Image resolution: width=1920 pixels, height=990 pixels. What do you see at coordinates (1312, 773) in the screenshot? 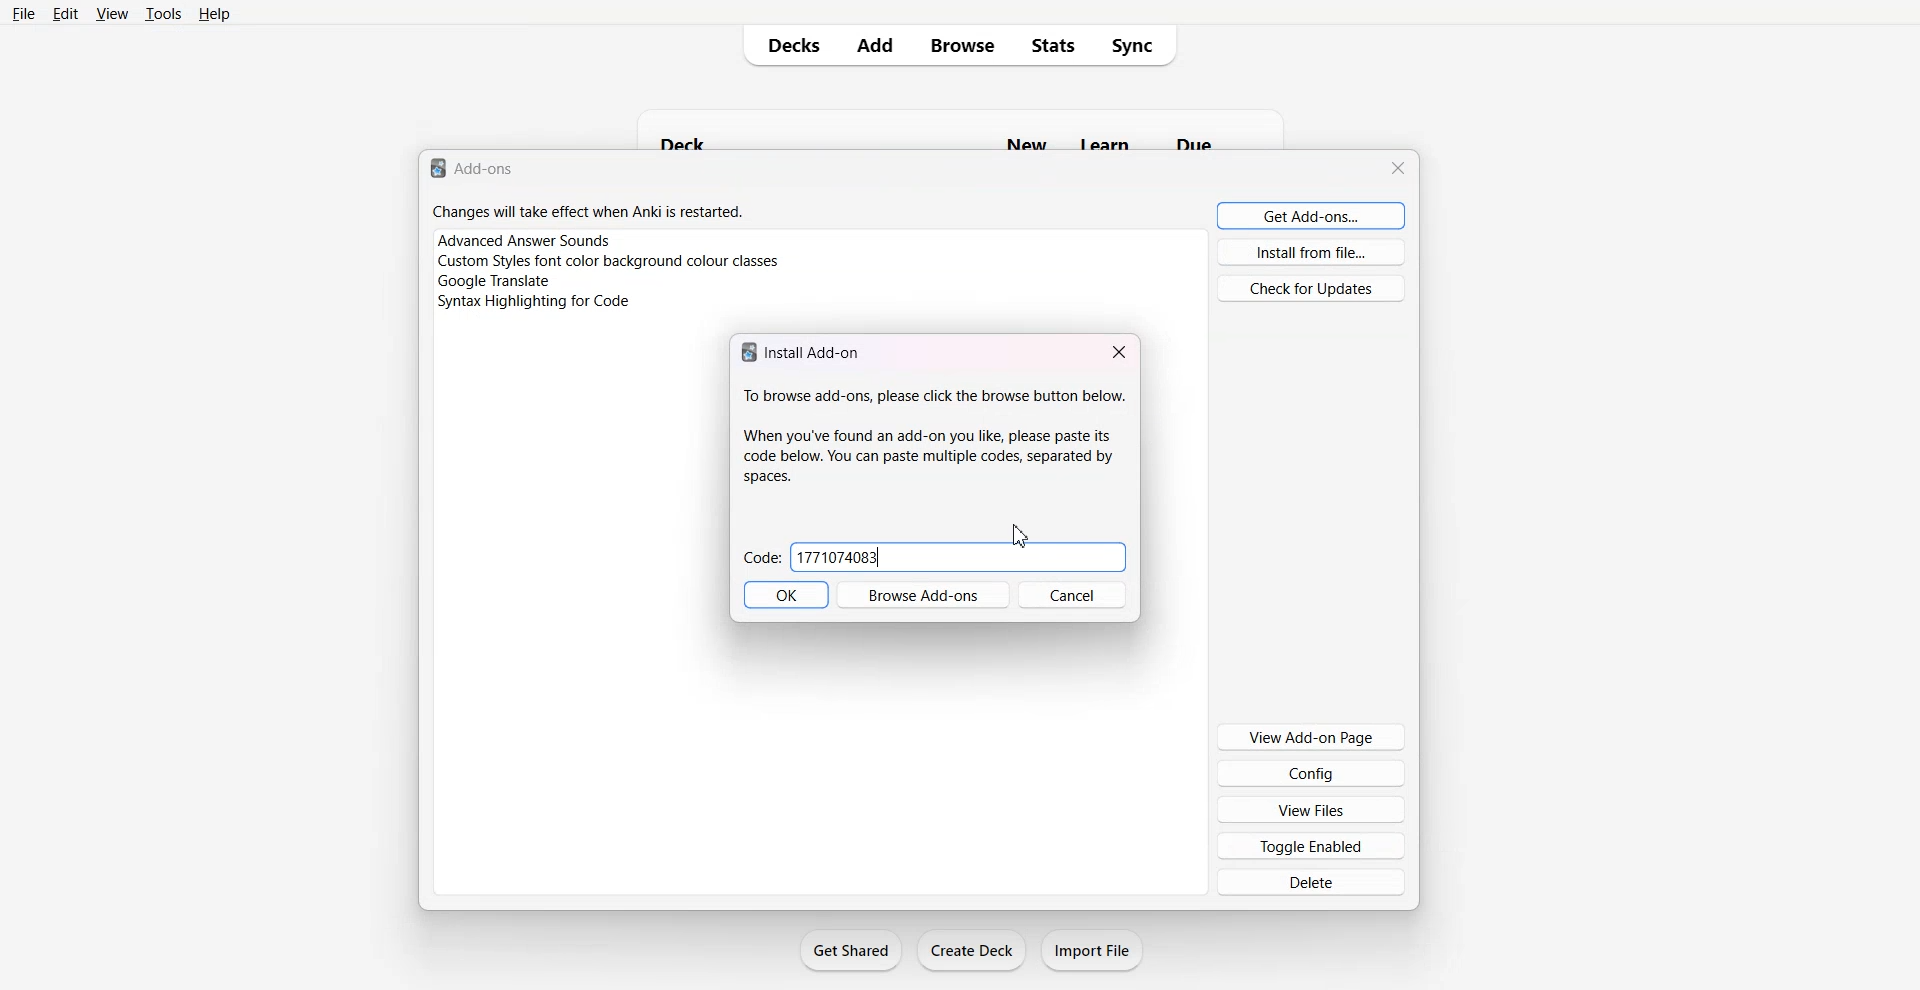
I see `Config` at bounding box center [1312, 773].